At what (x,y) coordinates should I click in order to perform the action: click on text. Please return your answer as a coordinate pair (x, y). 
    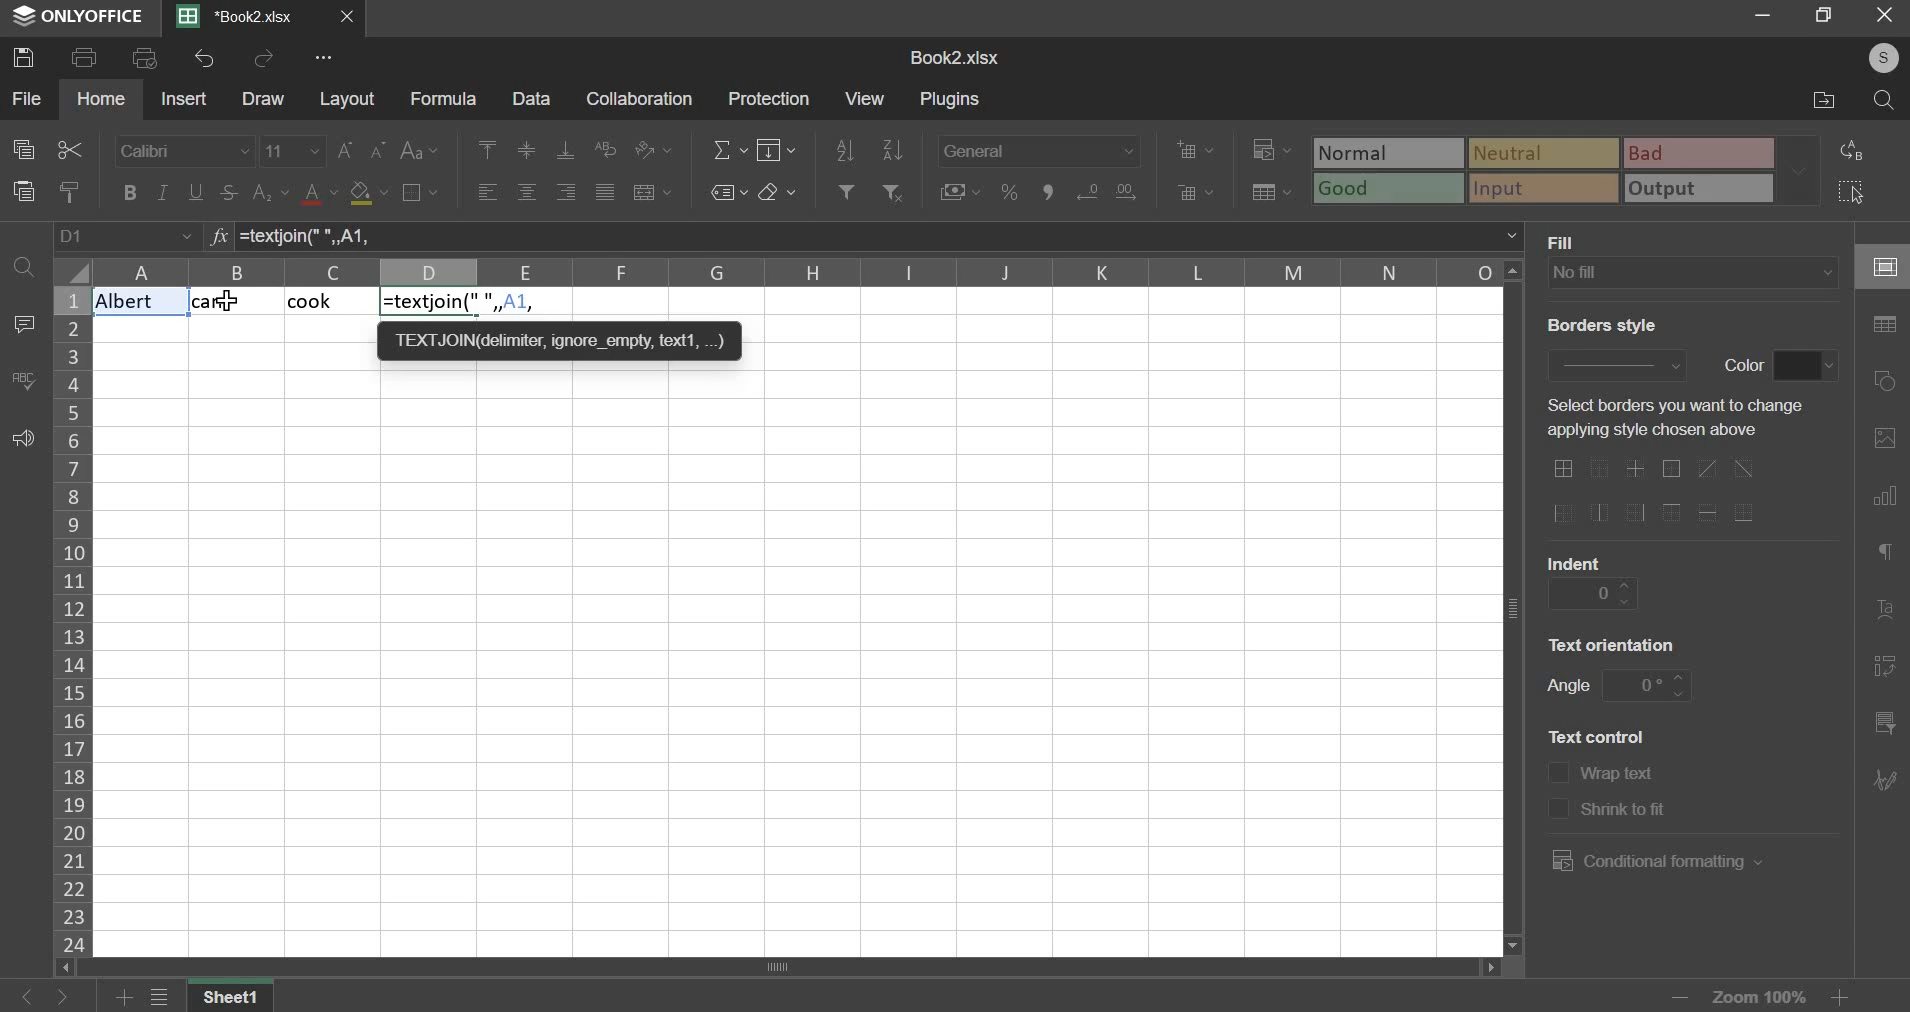
    Looking at the image, I should click on (1568, 241).